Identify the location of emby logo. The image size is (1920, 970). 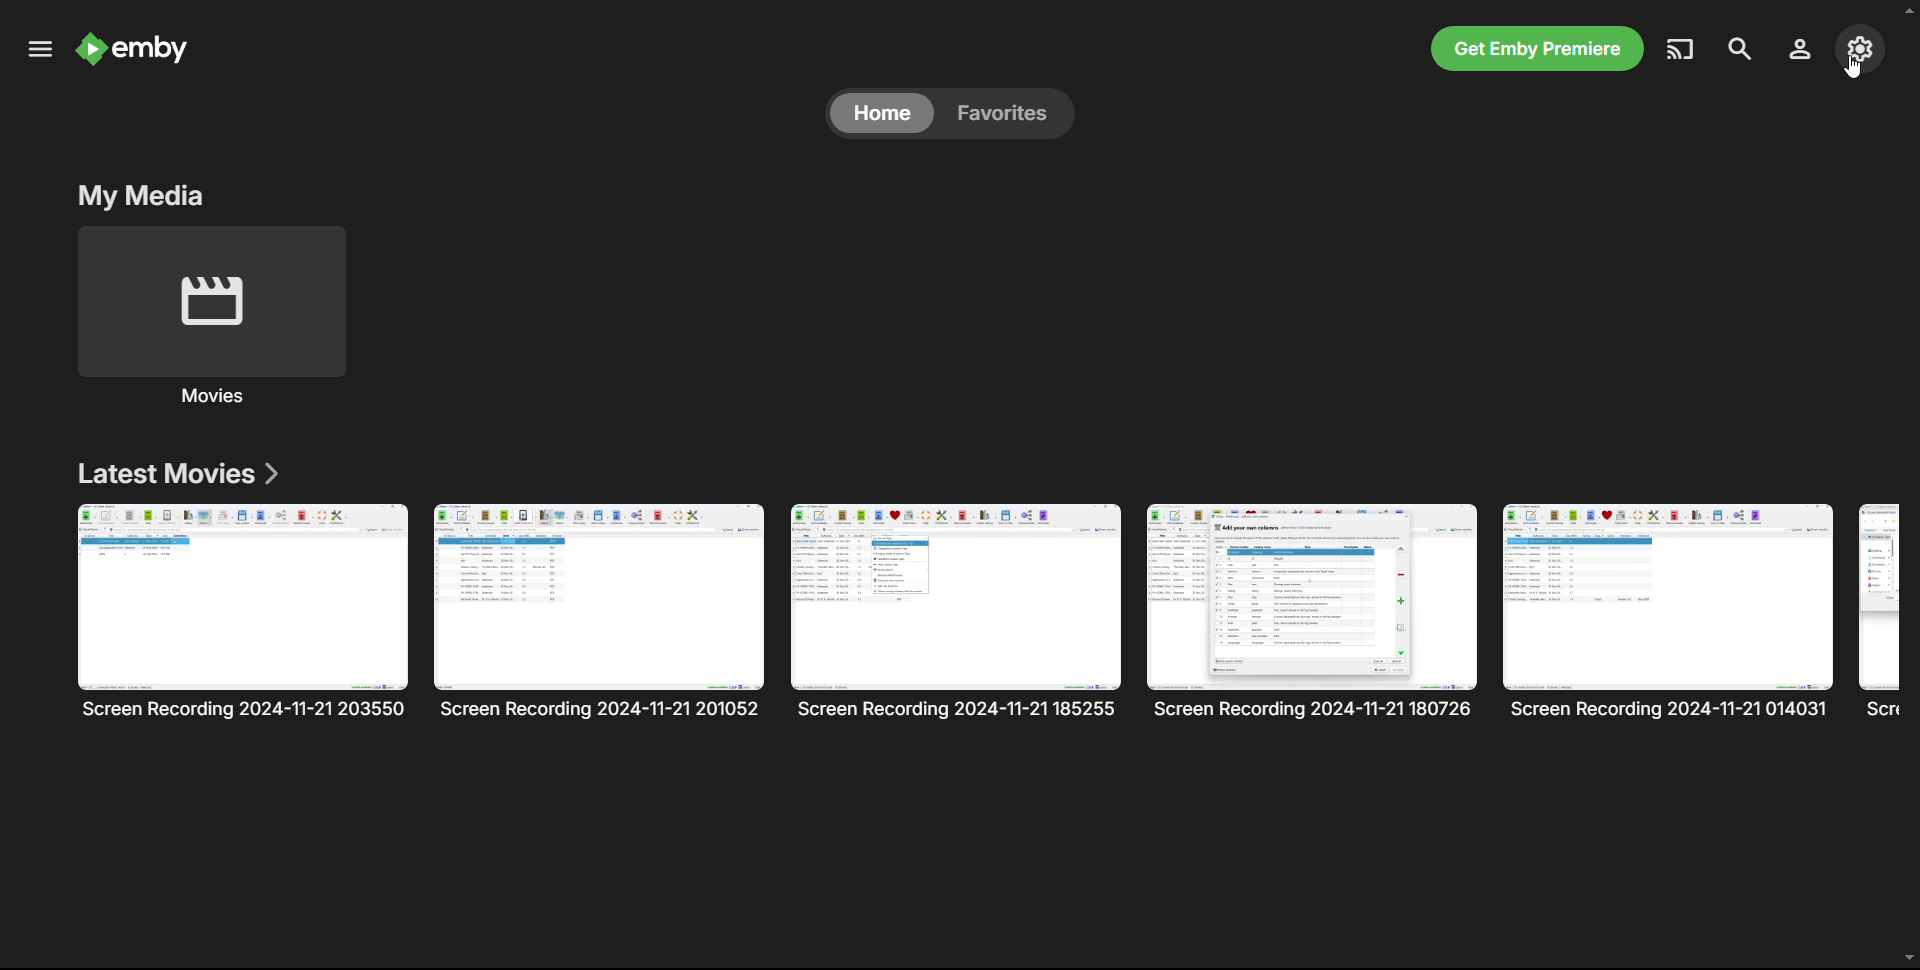
(89, 48).